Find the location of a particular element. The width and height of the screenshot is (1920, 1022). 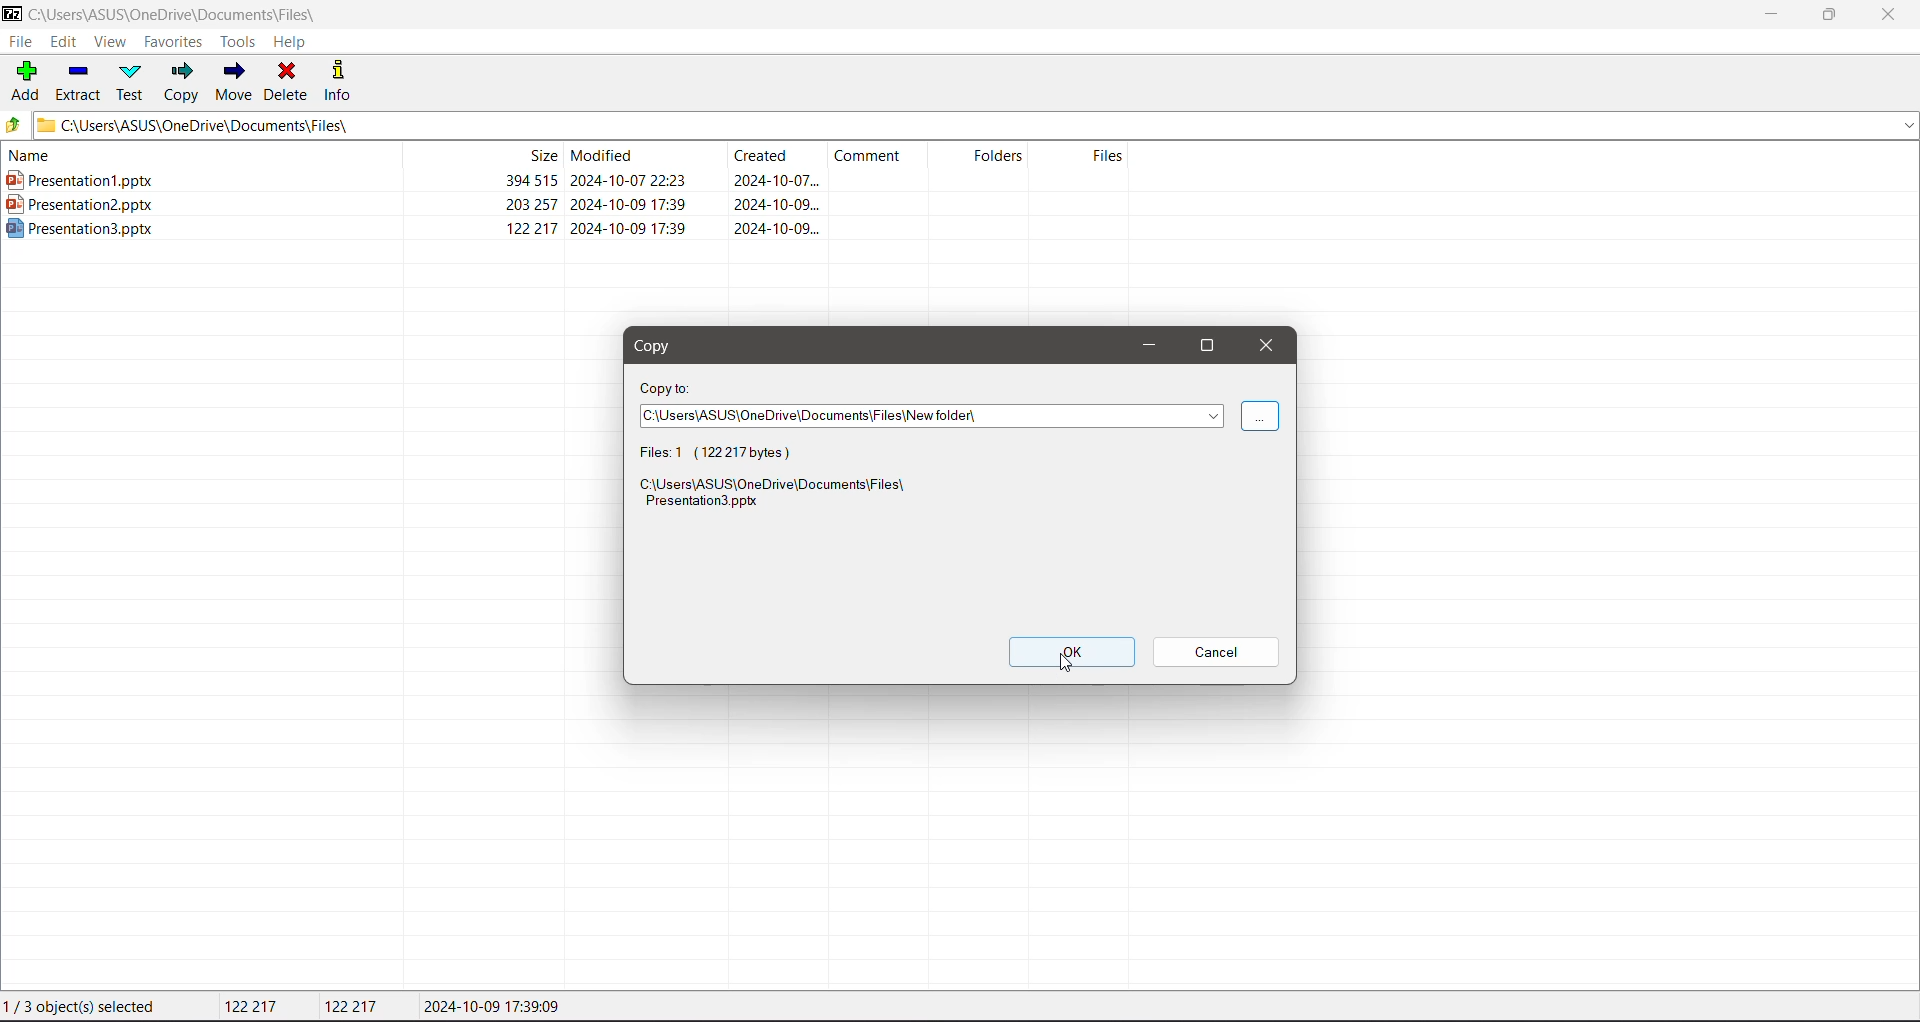

Add is located at coordinates (27, 80).